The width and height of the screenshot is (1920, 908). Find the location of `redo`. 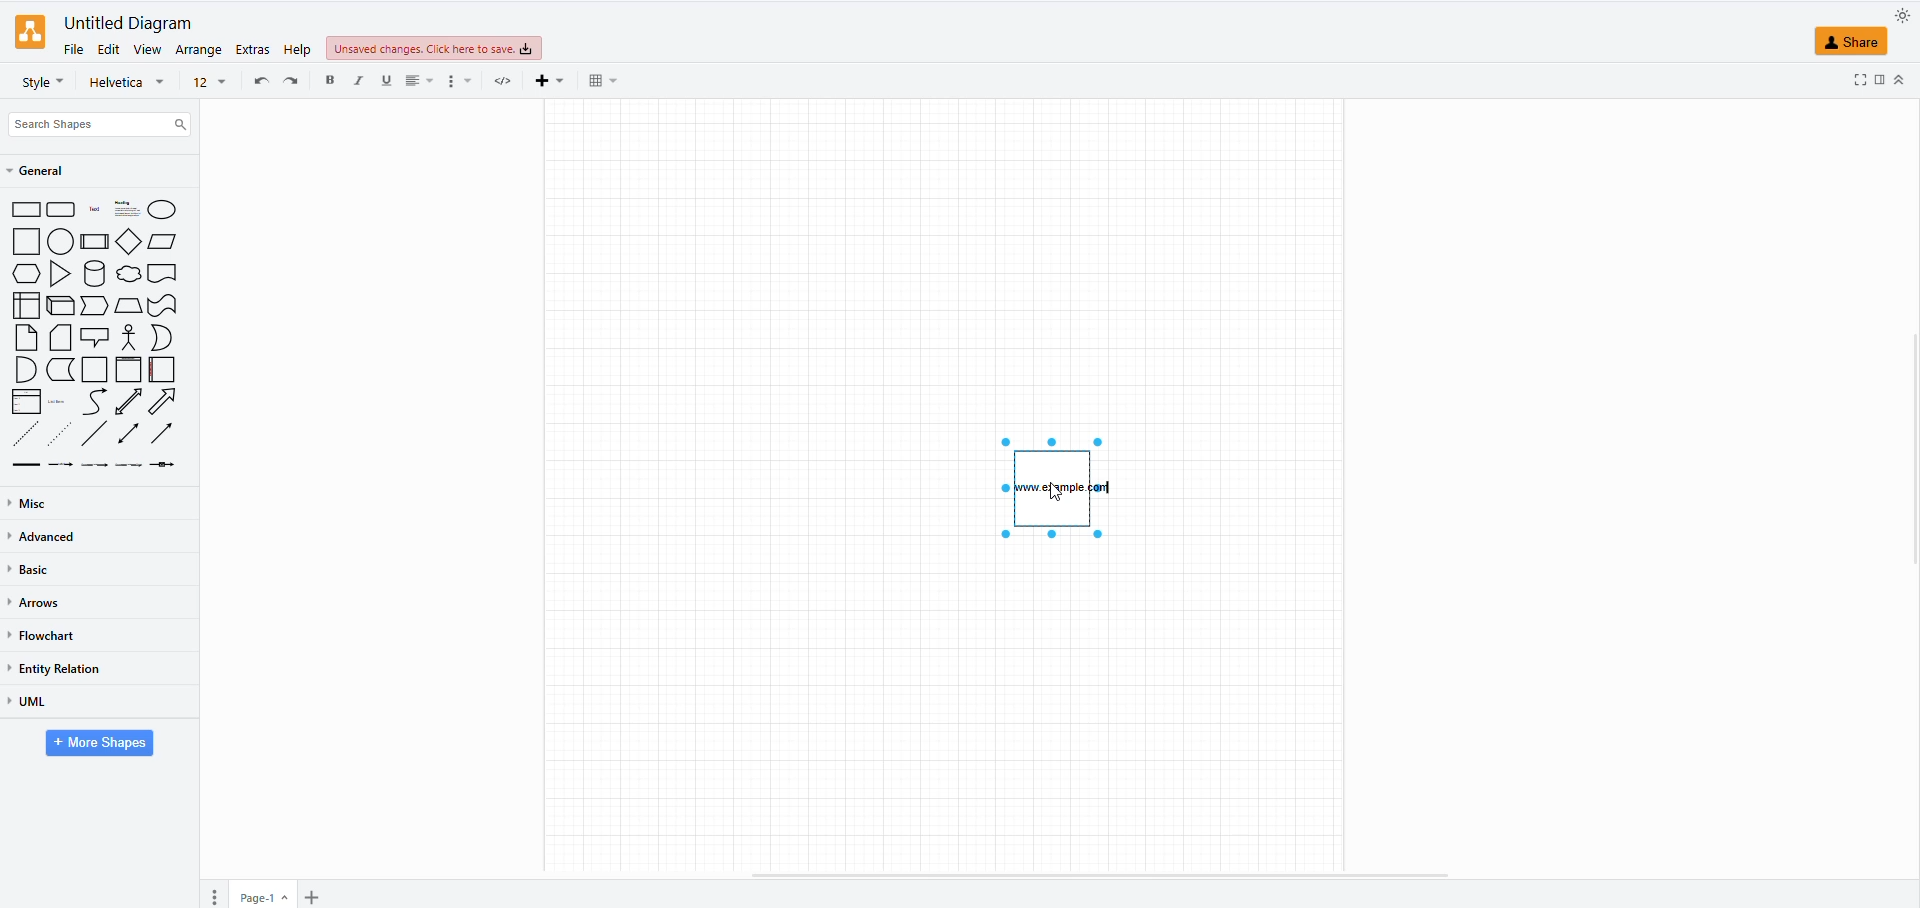

redo is located at coordinates (296, 84).